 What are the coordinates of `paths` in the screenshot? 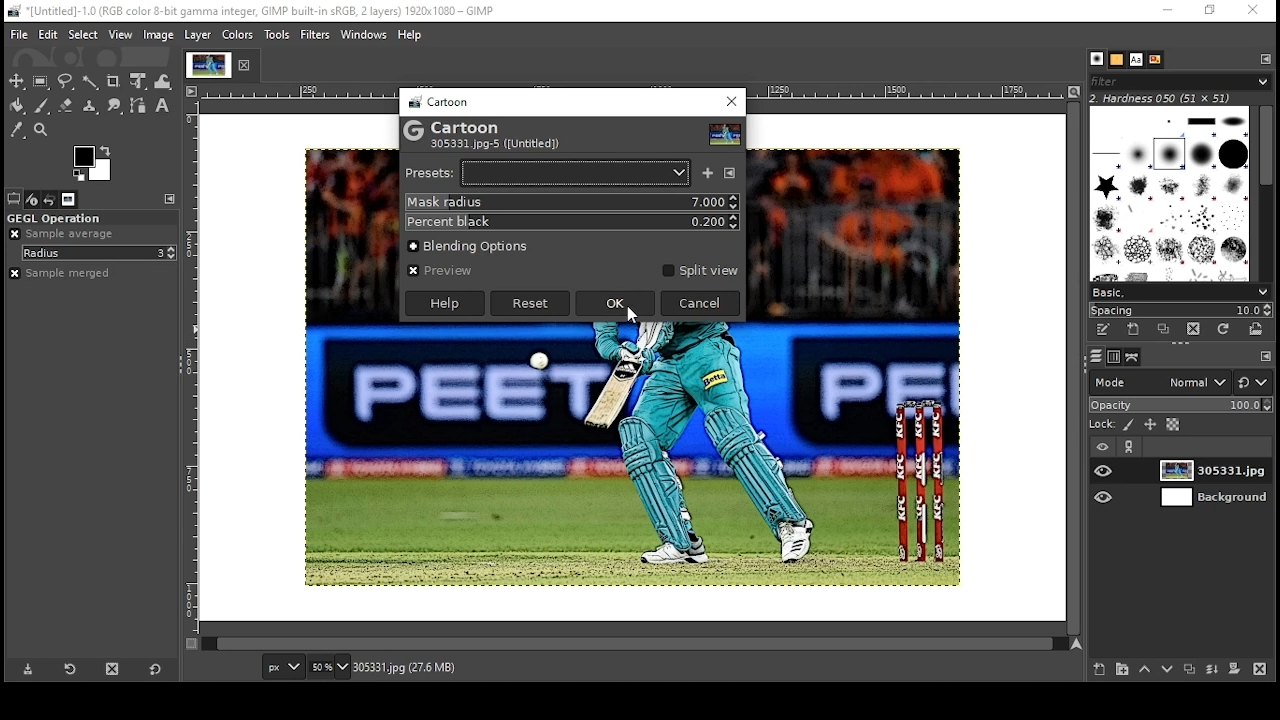 It's located at (1133, 356).